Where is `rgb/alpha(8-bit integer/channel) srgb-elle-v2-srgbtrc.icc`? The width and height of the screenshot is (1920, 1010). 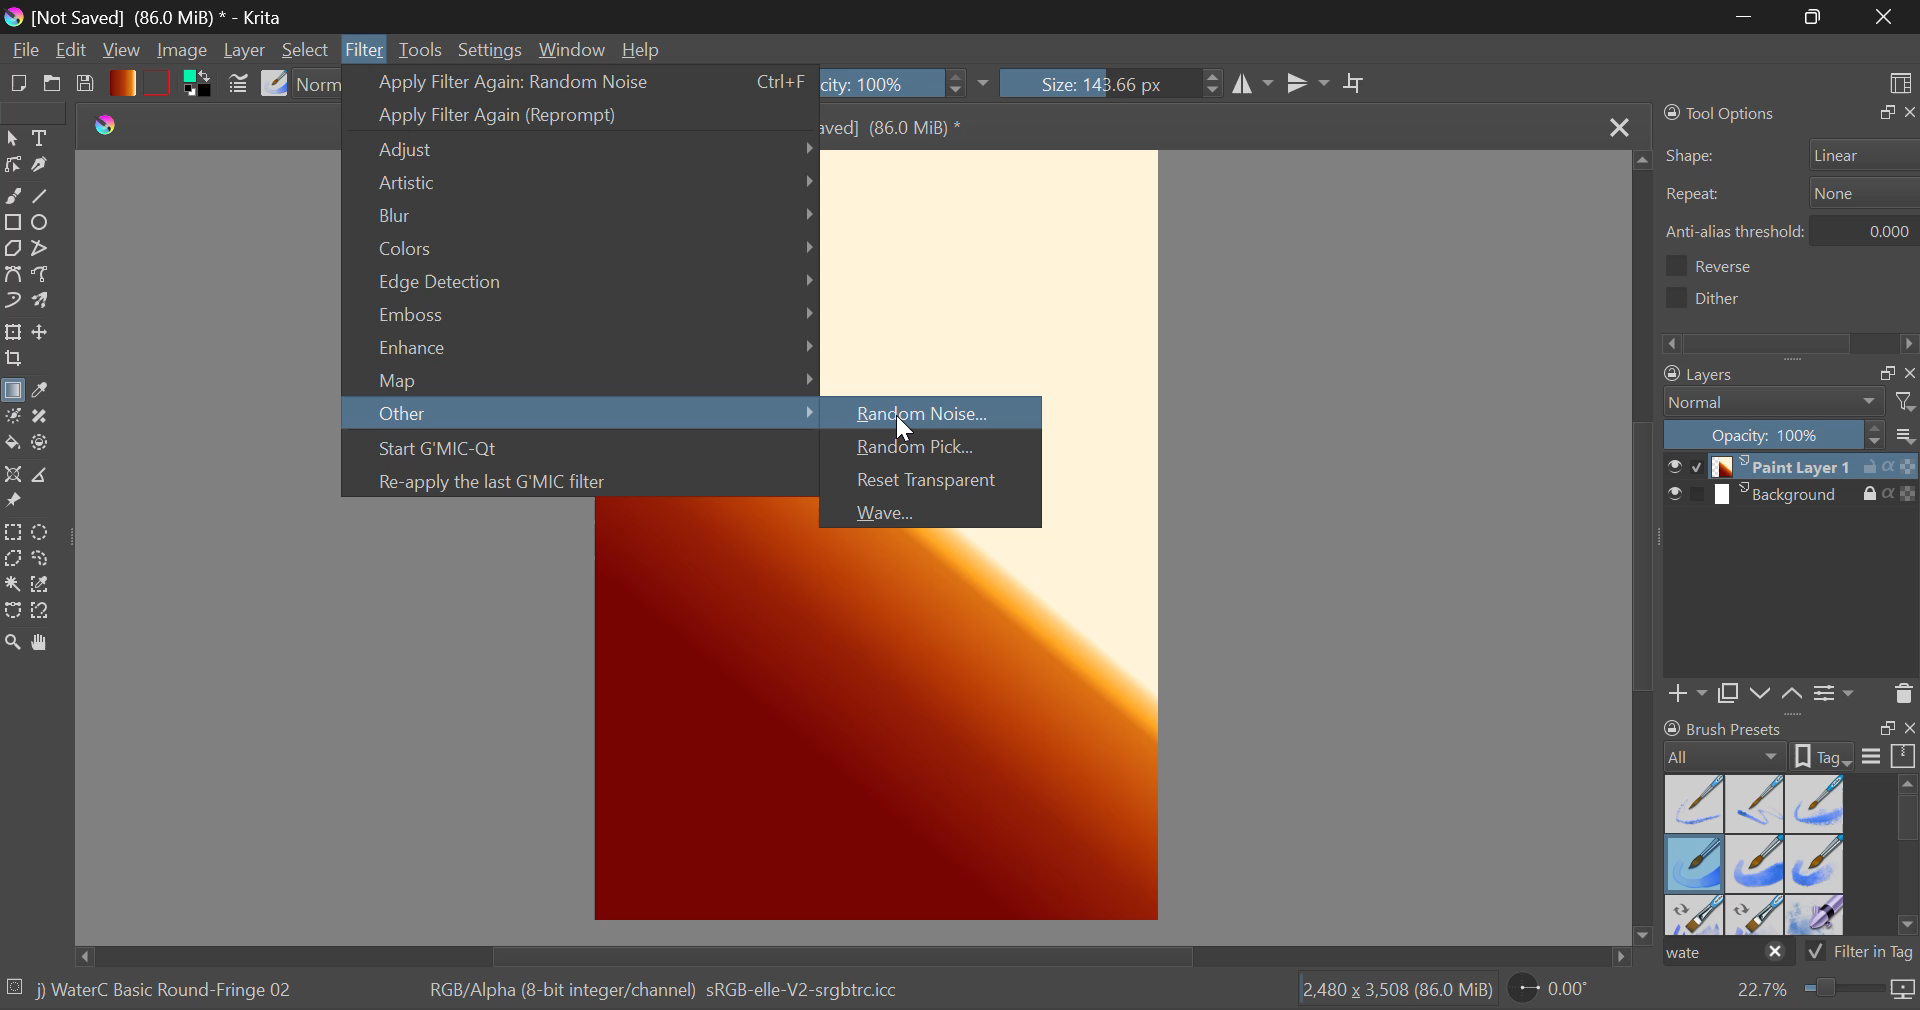
rgb/alpha(8-bit integer/channel) srgb-elle-v2-srgbtrc.icc is located at coordinates (677, 996).